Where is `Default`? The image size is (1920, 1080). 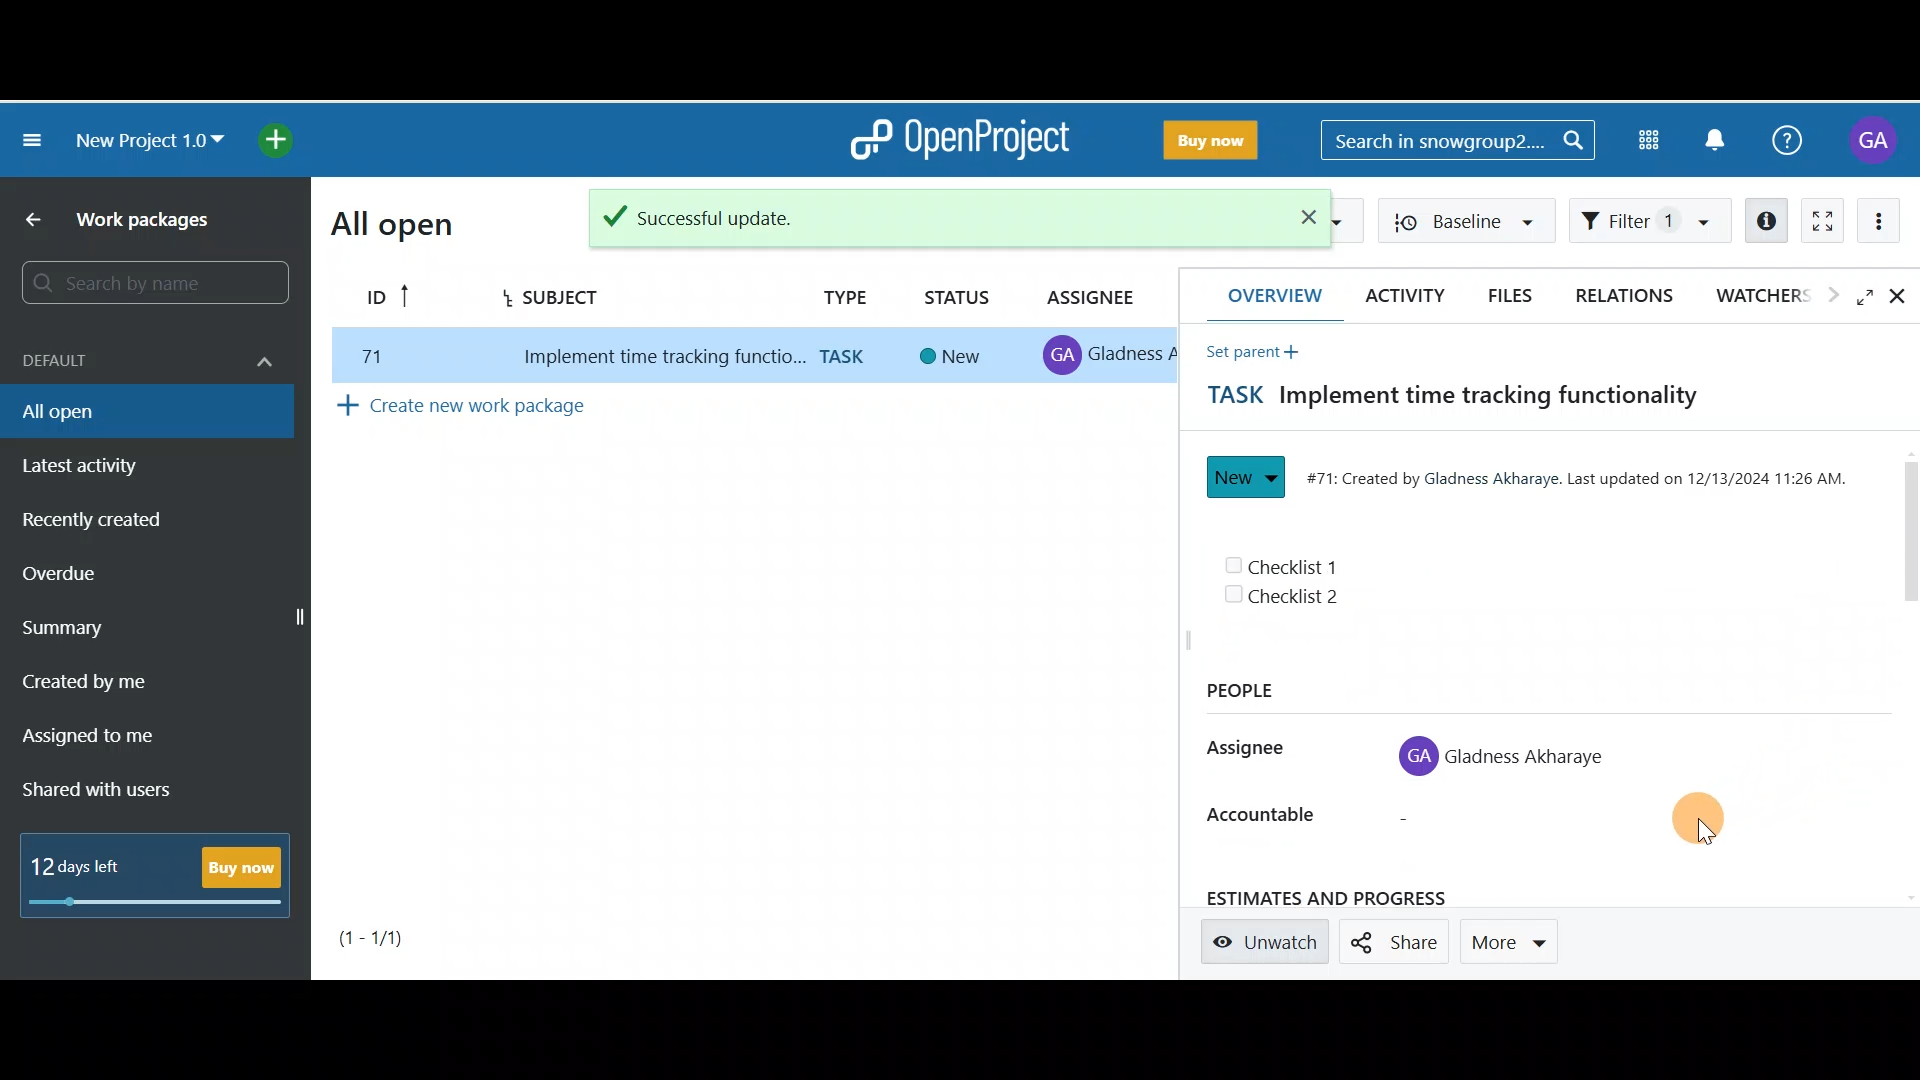 Default is located at coordinates (144, 360).